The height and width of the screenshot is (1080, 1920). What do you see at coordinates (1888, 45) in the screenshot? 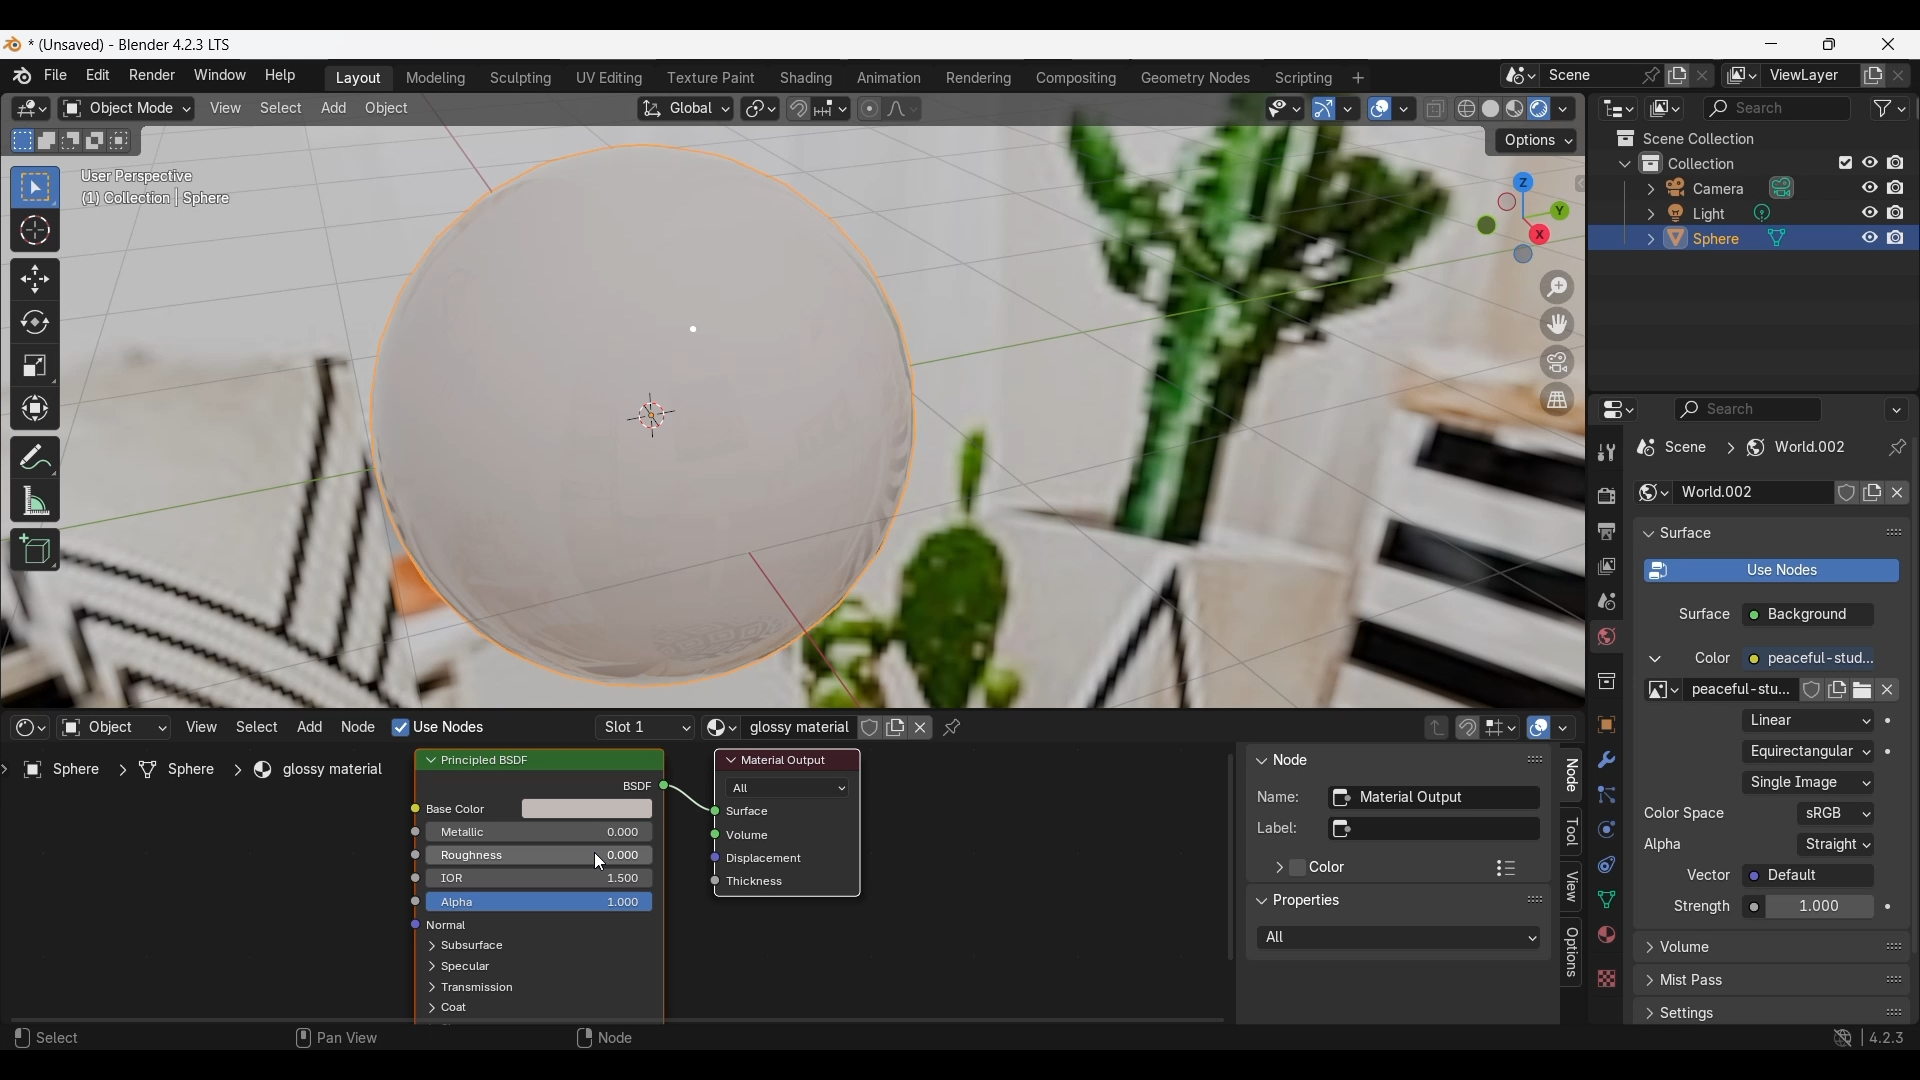
I see `Close interface` at bounding box center [1888, 45].